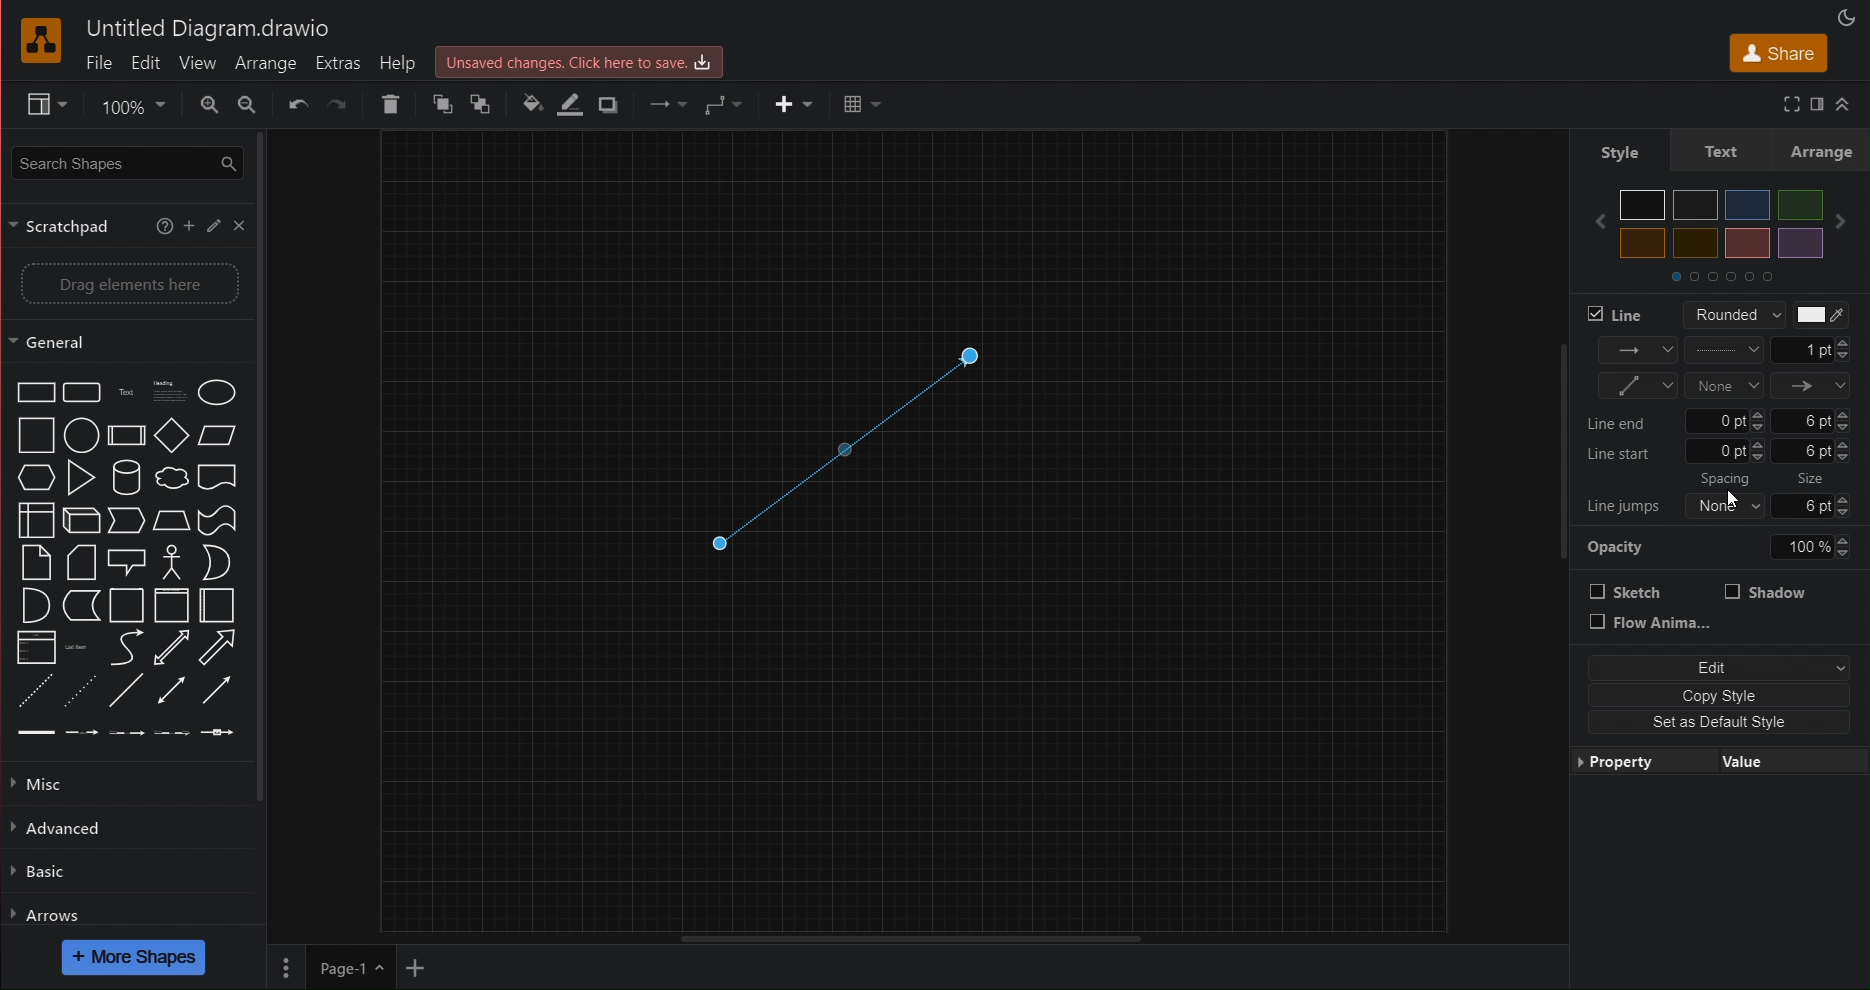  I want to click on Delete, so click(394, 104).